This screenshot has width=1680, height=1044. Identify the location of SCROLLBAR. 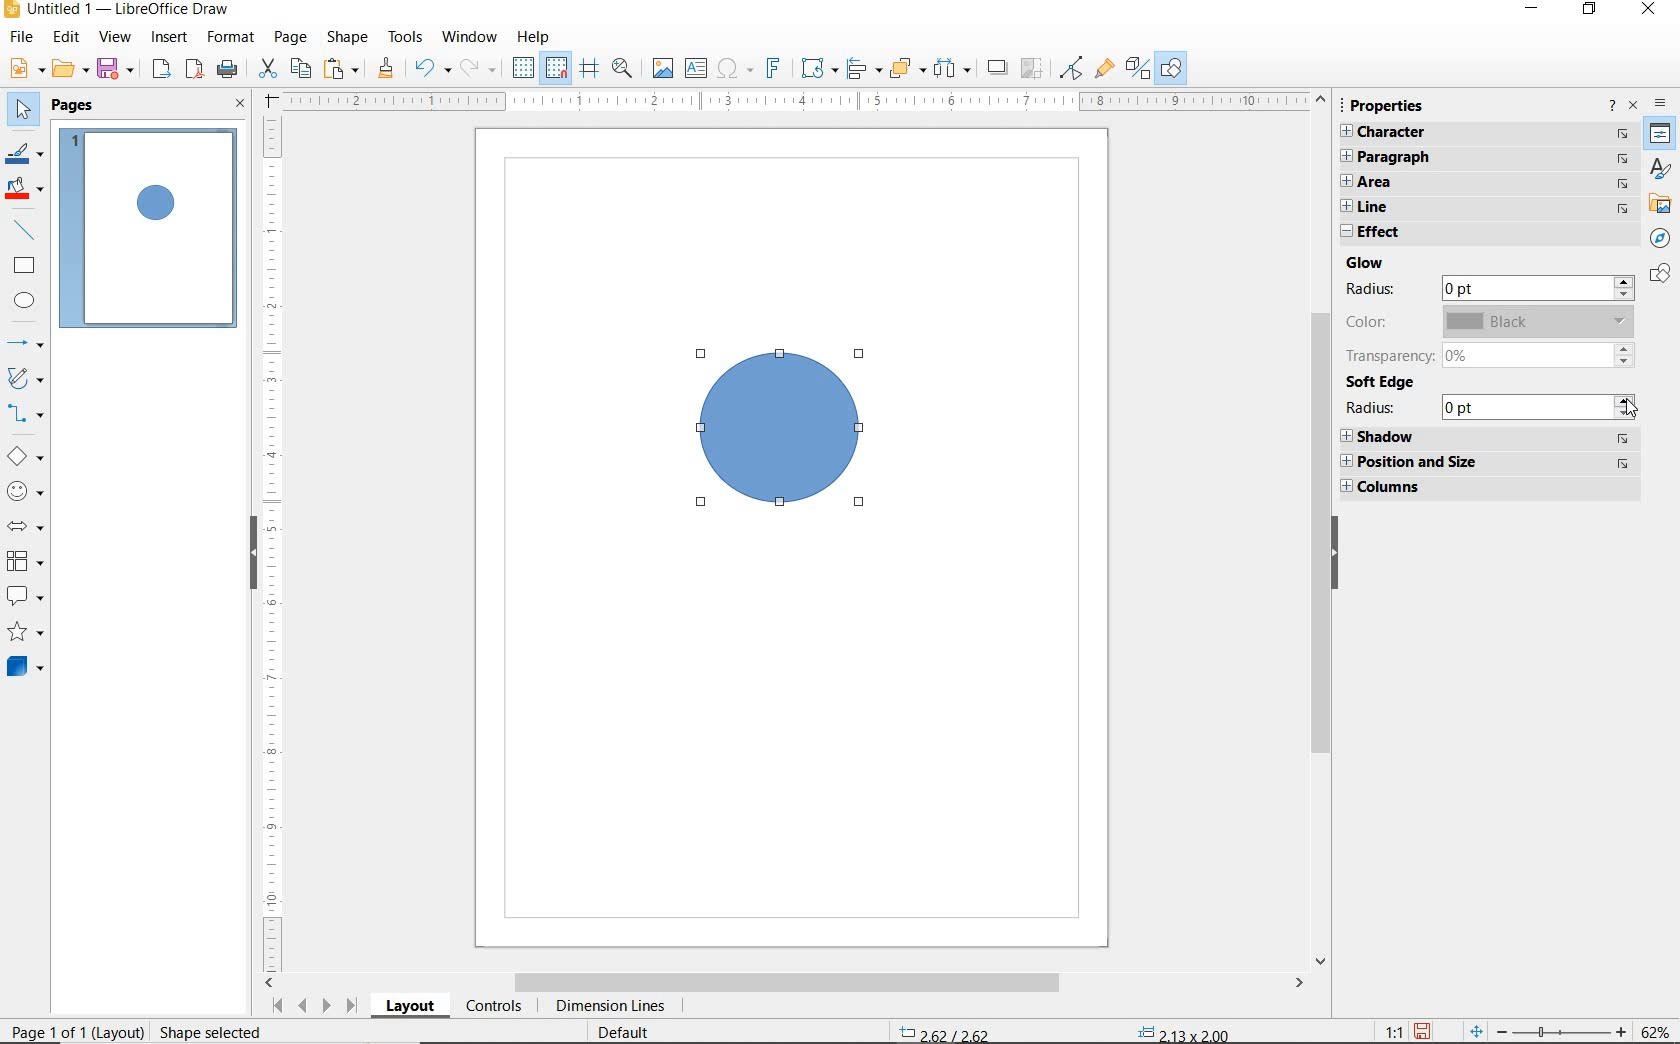
(788, 984).